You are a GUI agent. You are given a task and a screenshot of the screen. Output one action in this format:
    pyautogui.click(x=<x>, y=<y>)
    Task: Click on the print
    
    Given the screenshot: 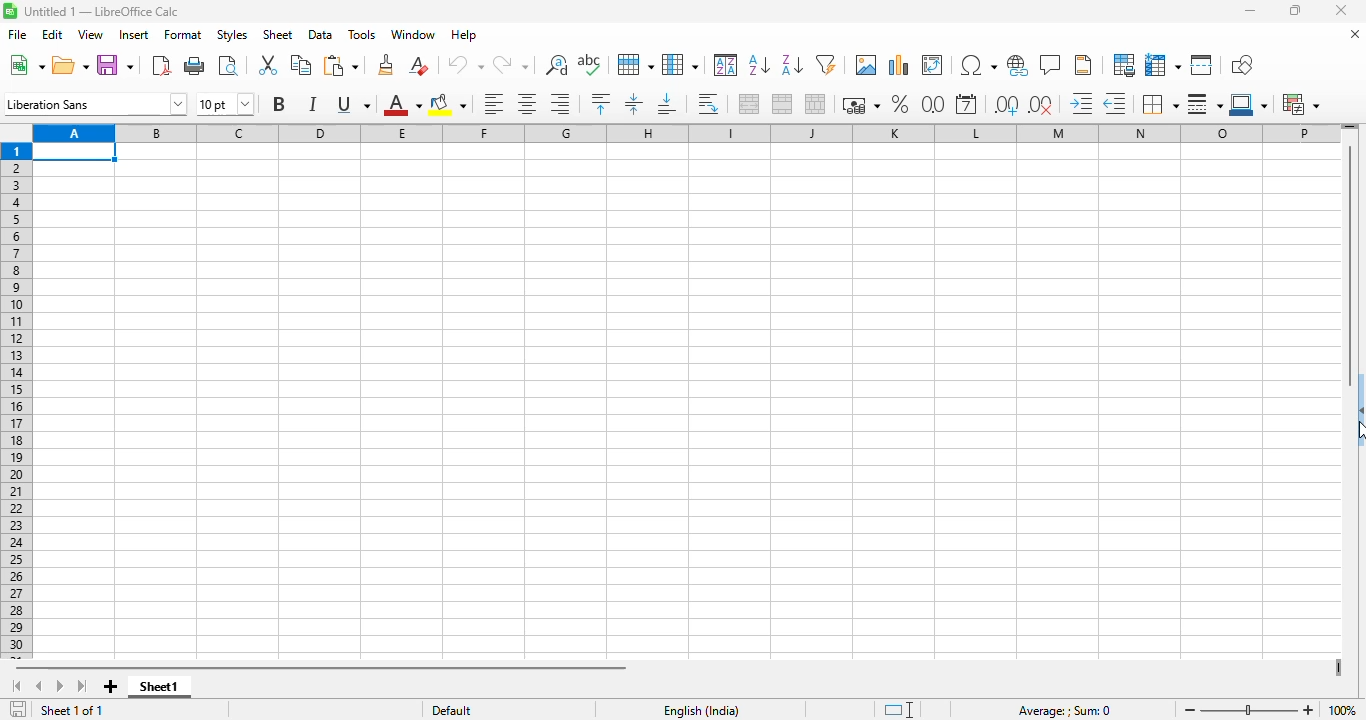 What is the action you would take?
    pyautogui.click(x=195, y=64)
    